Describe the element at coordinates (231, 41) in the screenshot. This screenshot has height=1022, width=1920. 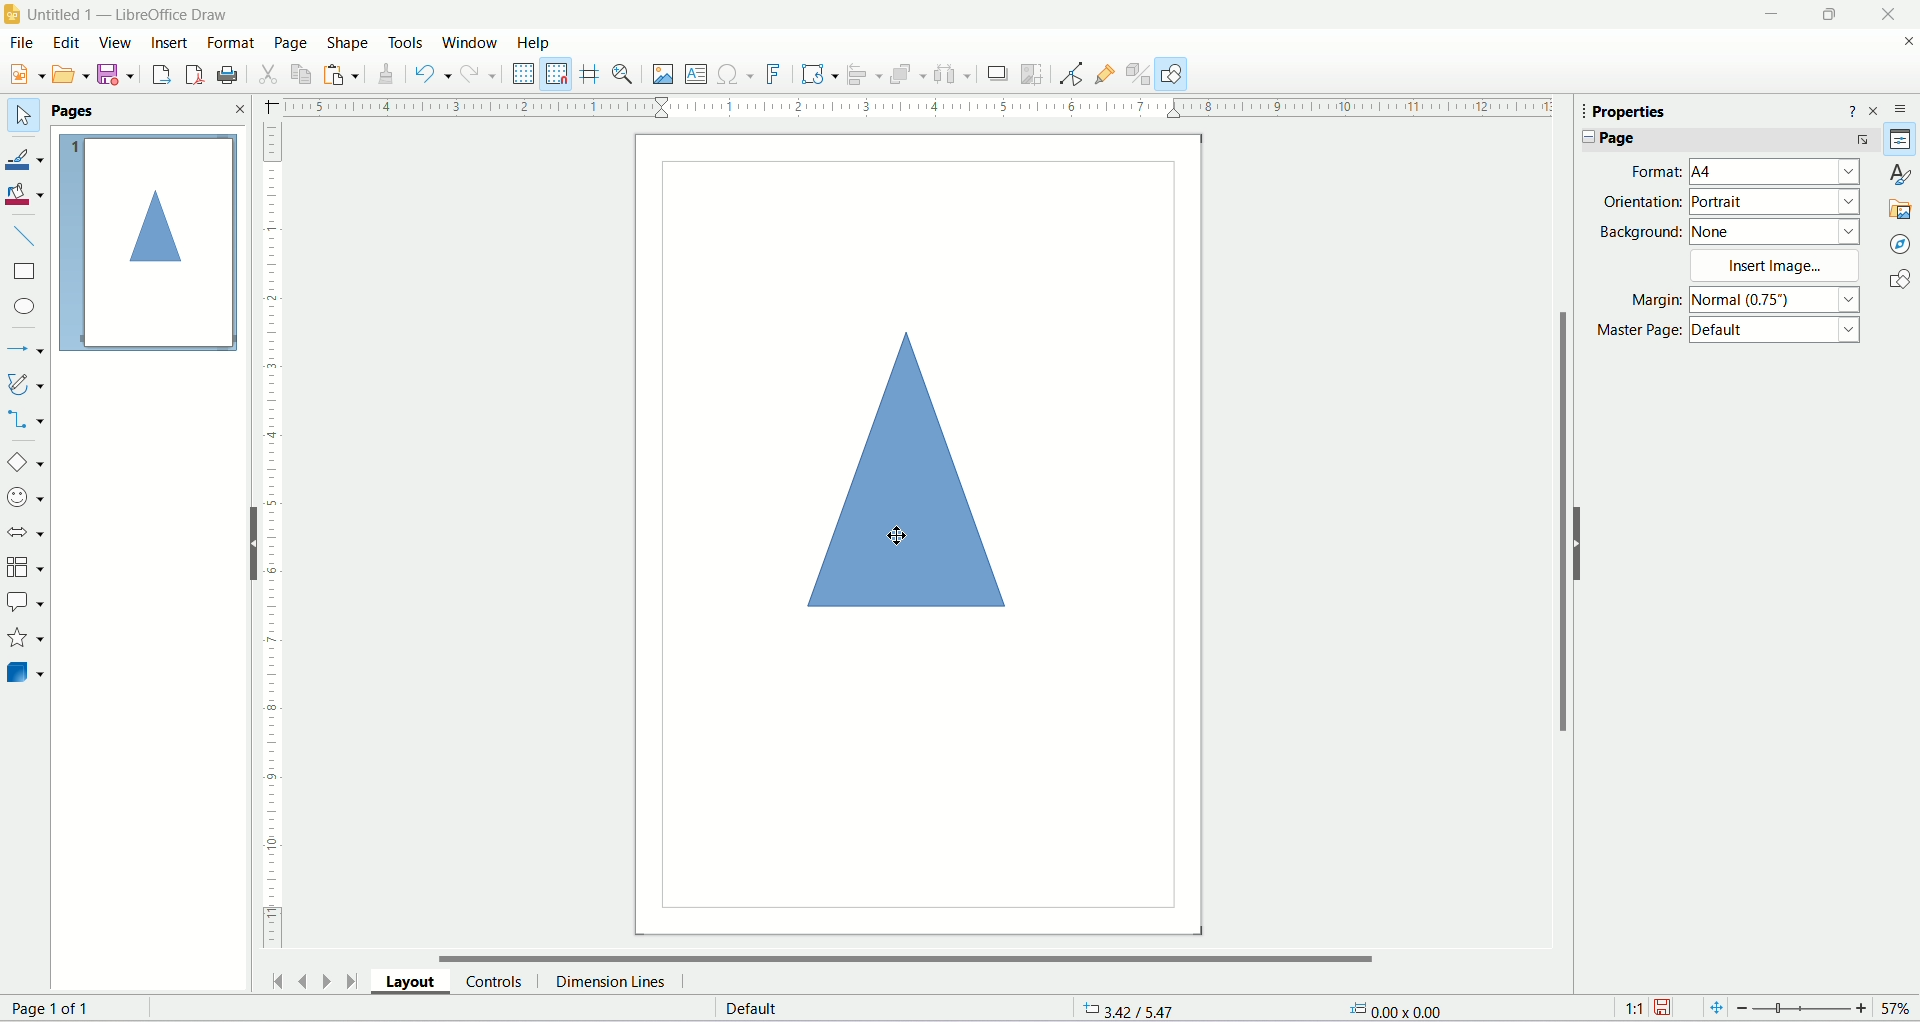
I see `Format` at that location.